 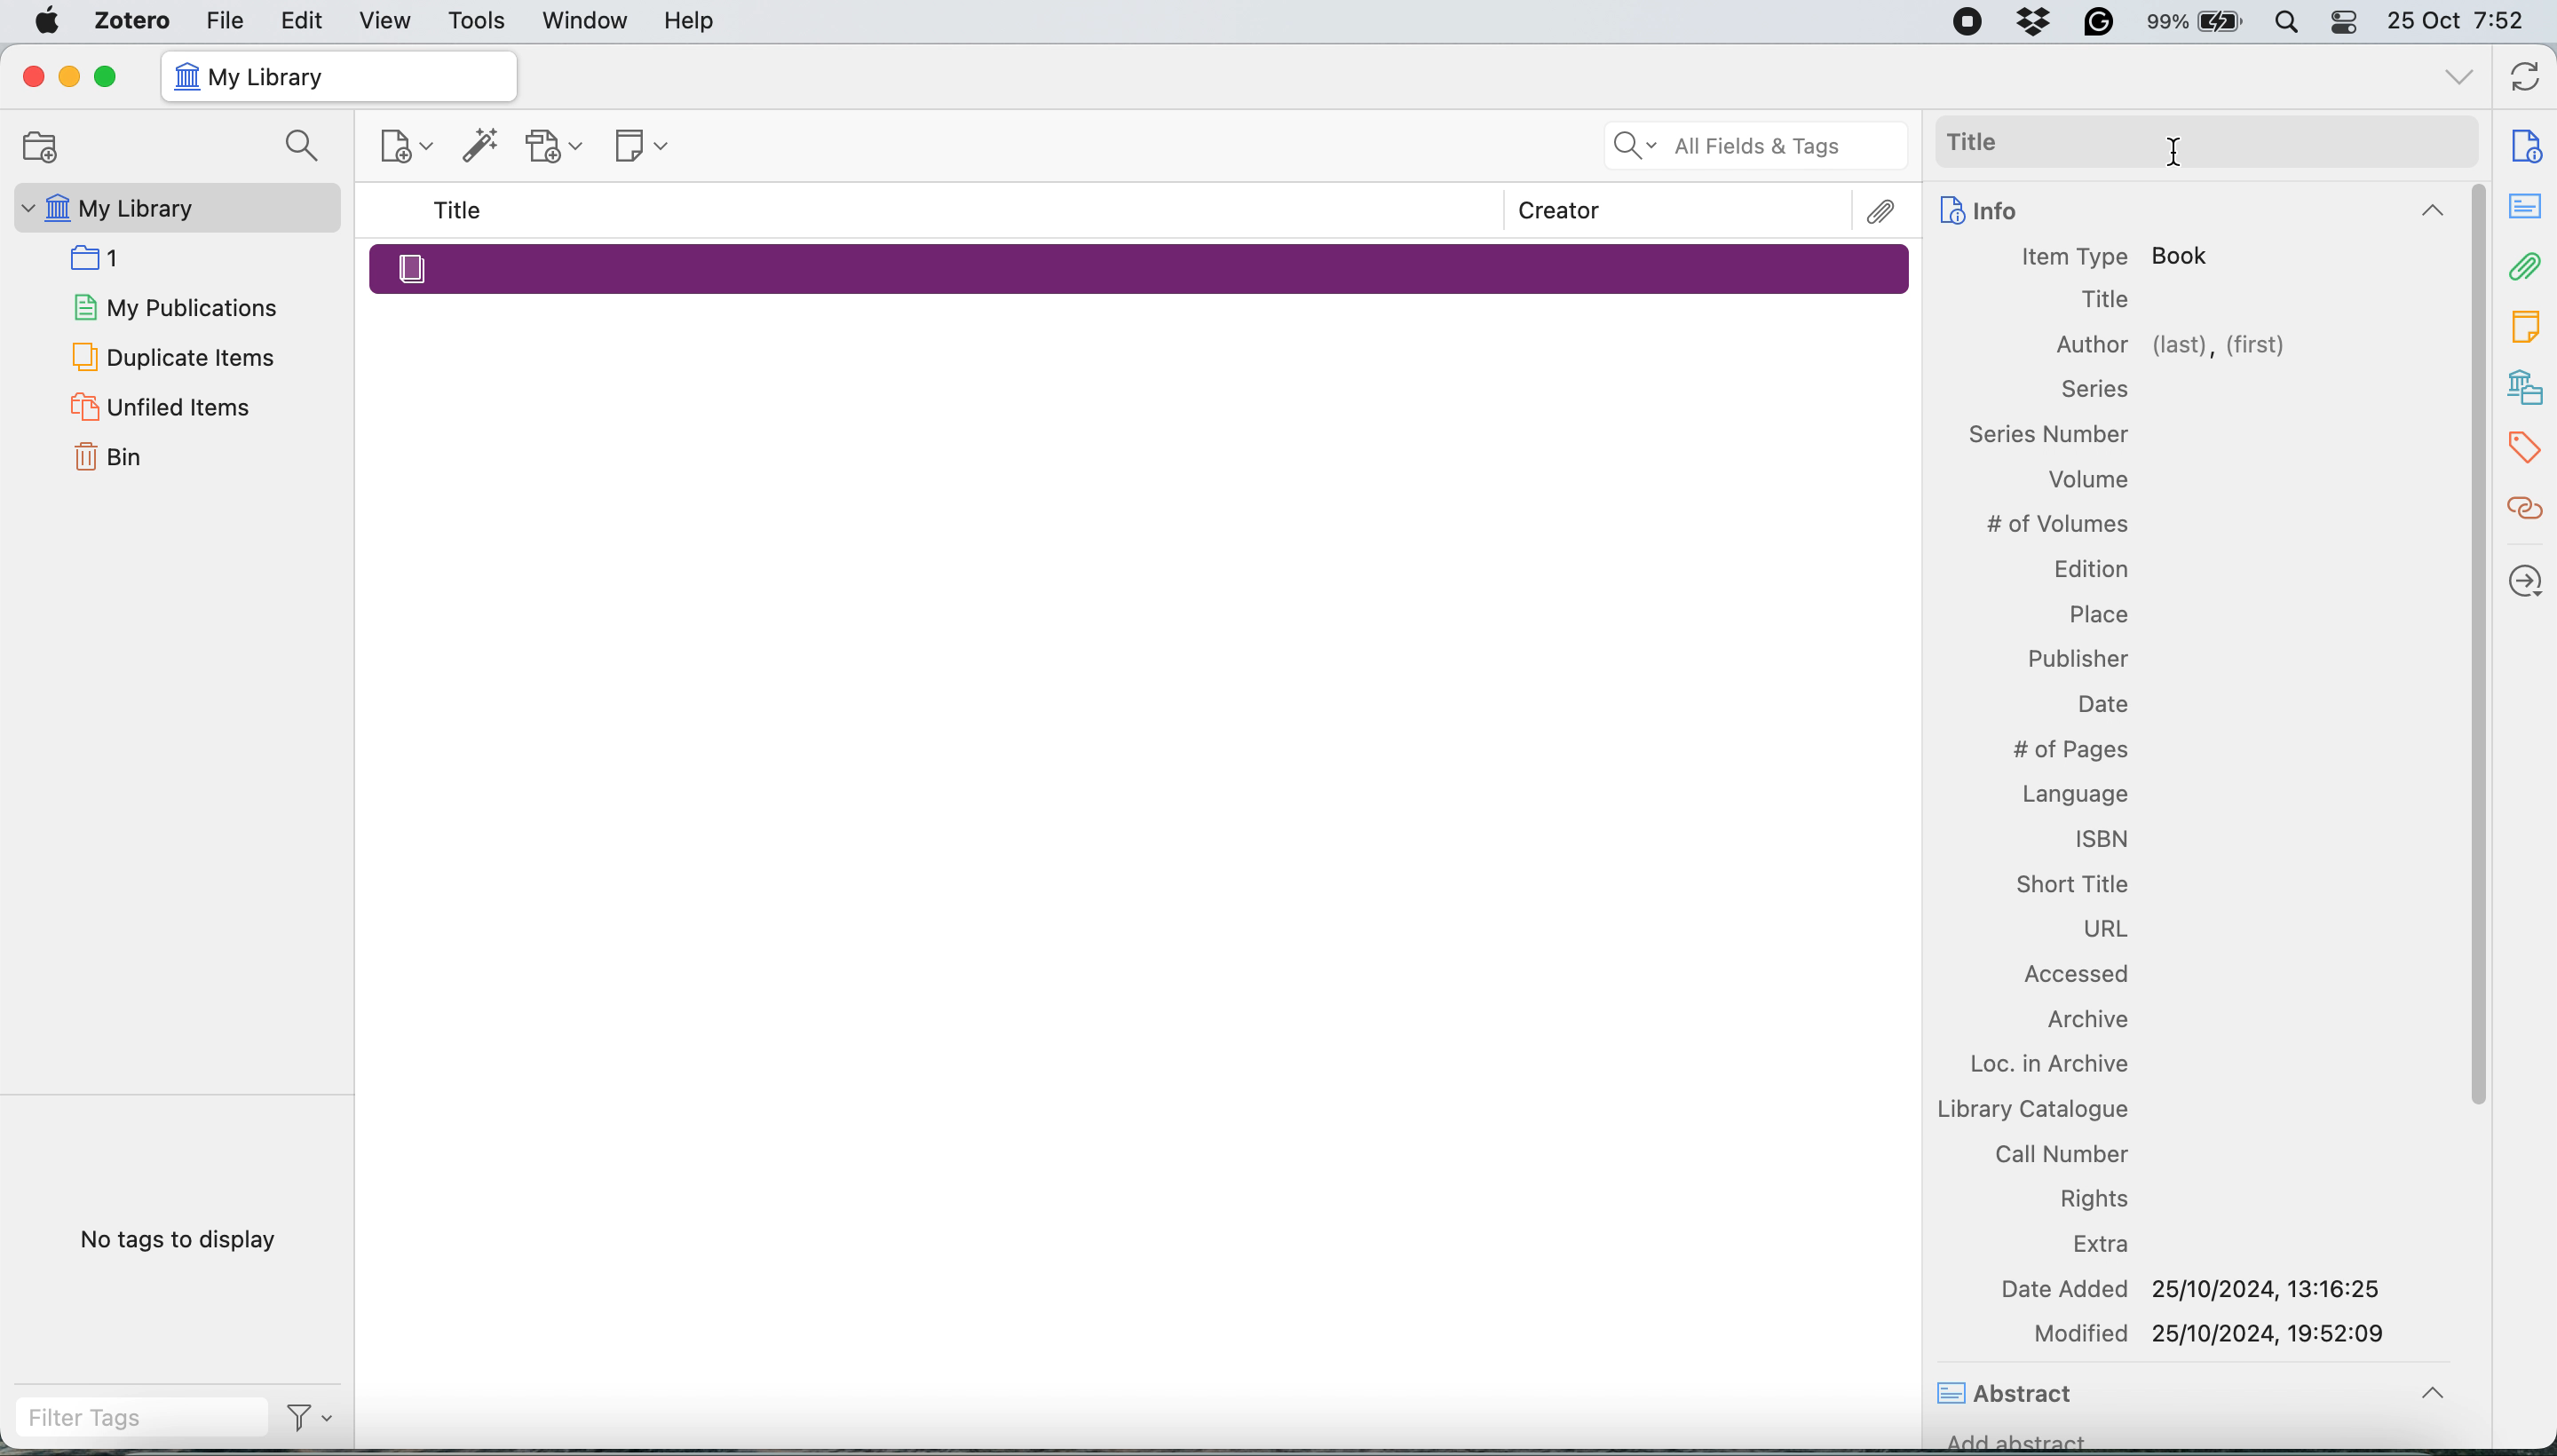 I want to click on Spotlight Search, so click(x=2285, y=22).